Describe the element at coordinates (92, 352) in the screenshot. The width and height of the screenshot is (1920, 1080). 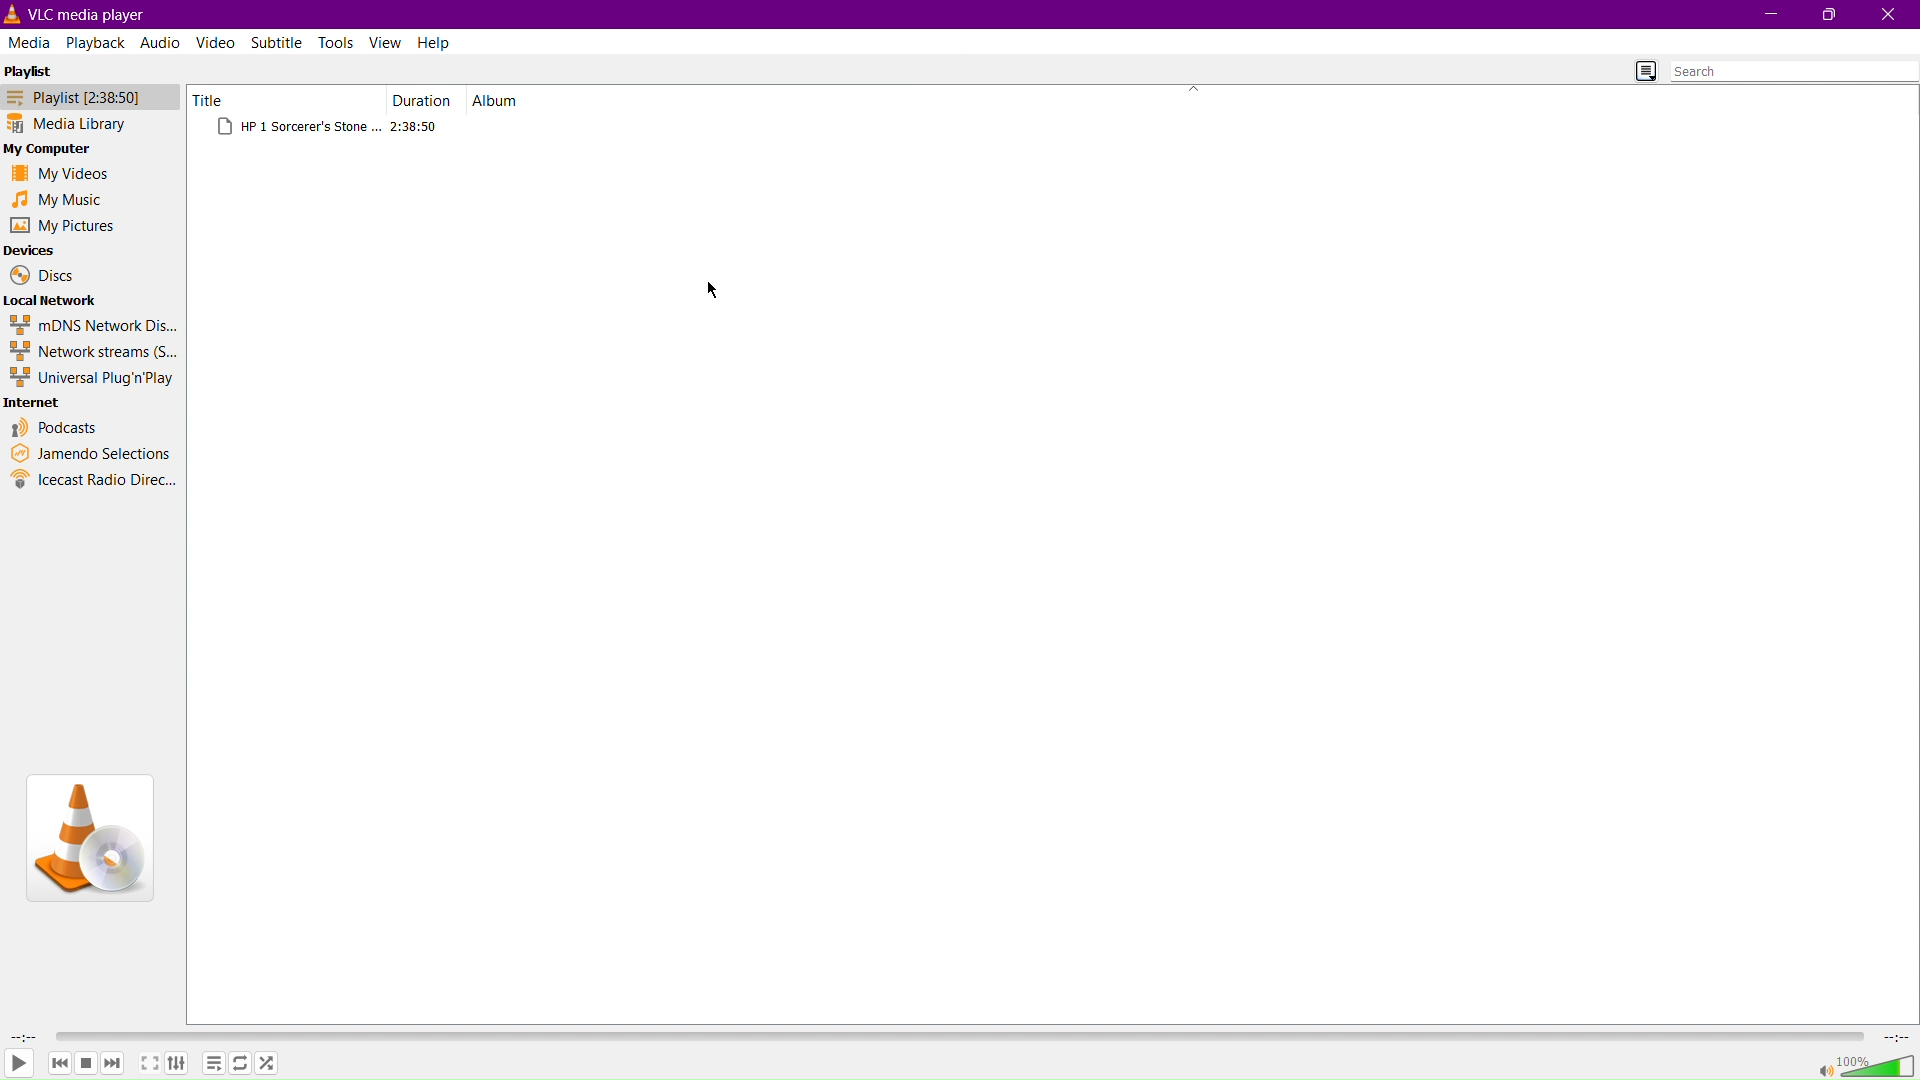
I see `Network Streams` at that location.